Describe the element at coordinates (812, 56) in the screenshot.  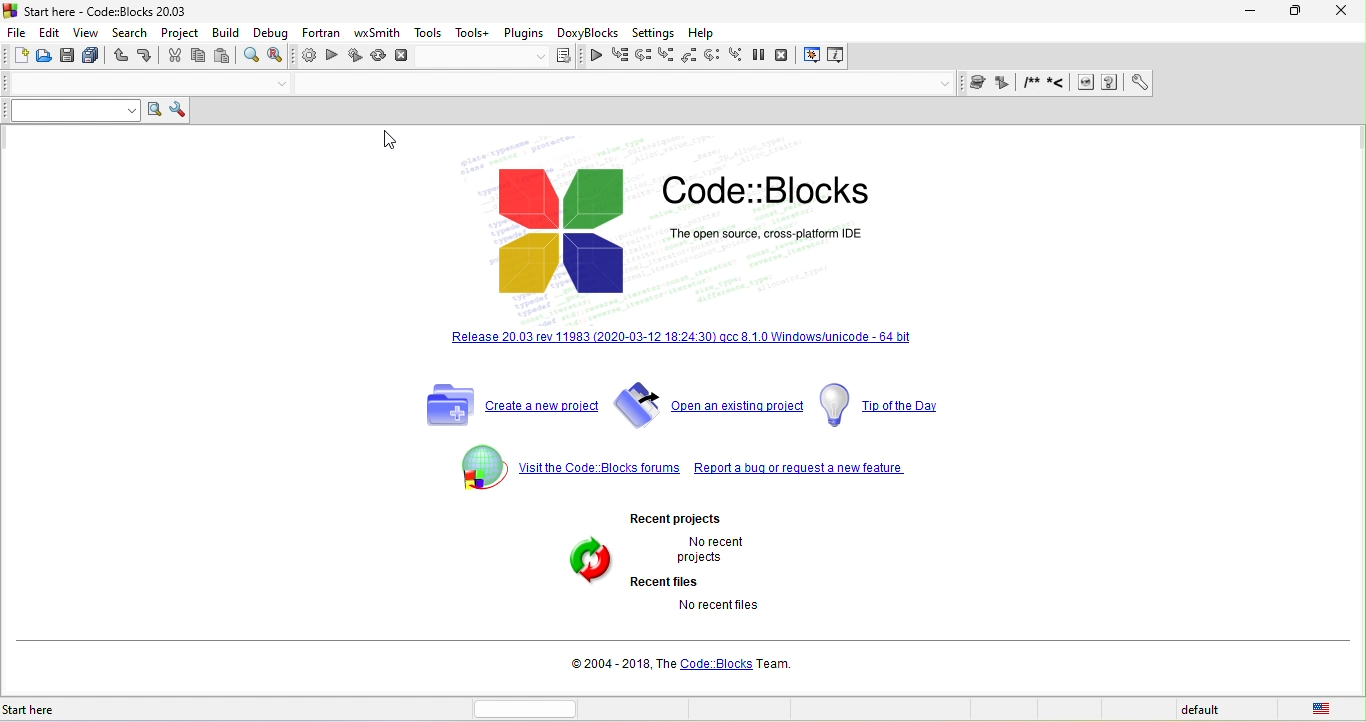
I see `debugging window` at that location.